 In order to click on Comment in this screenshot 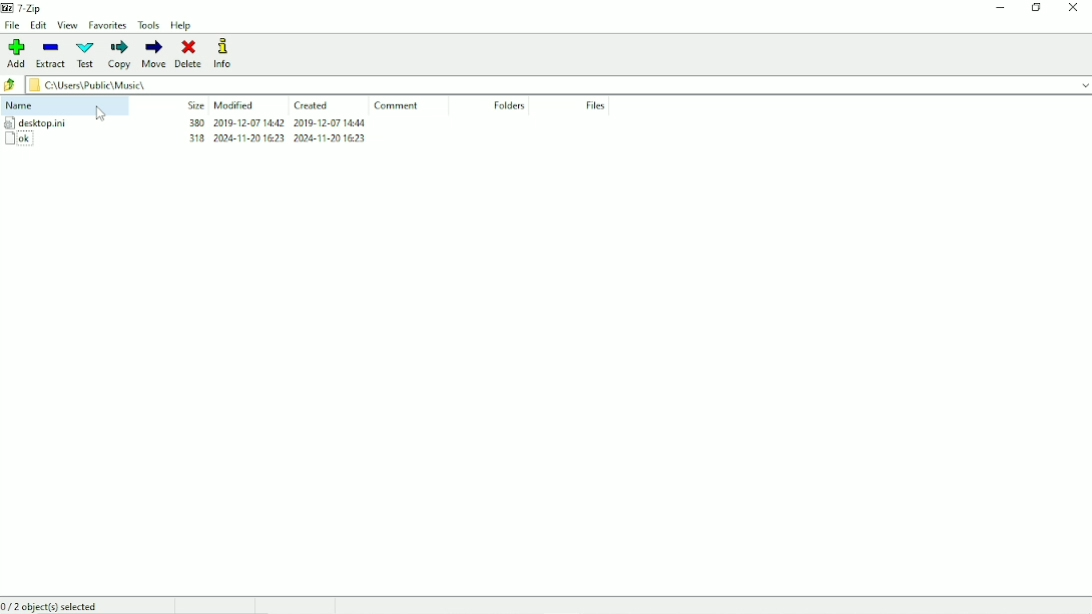, I will do `click(401, 106)`.